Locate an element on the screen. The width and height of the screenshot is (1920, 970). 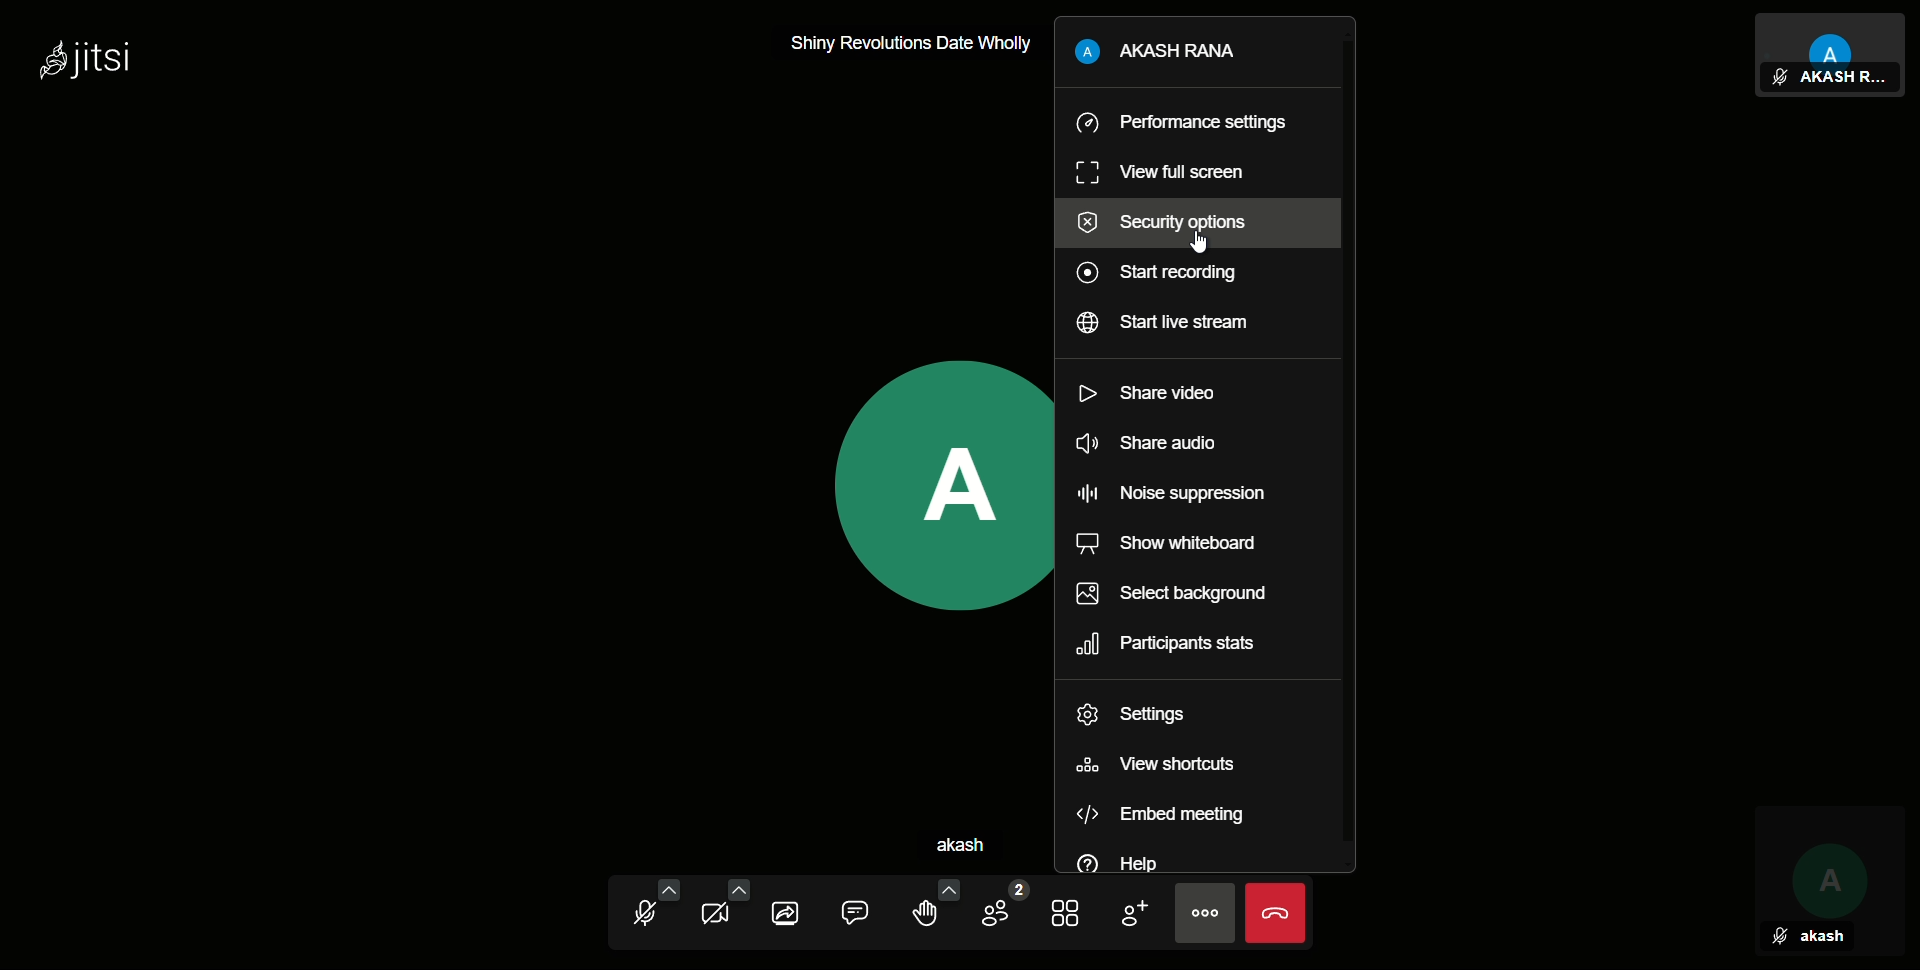
jitsi is located at coordinates (85, 63).